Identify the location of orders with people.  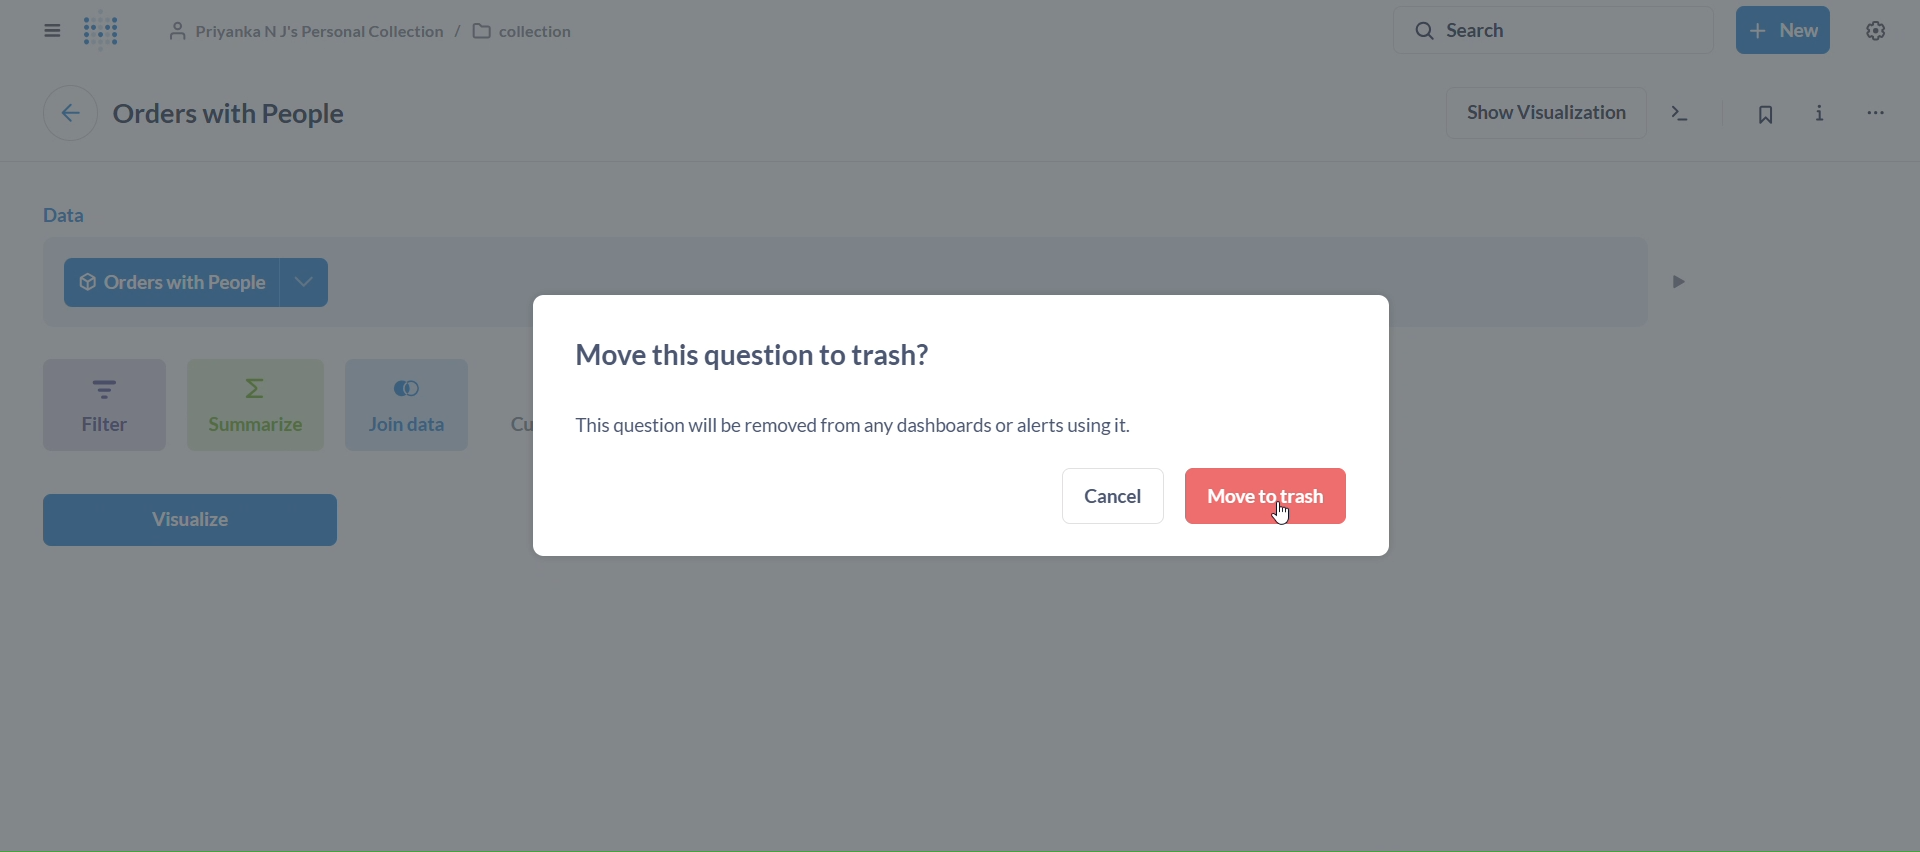
(196, 282).